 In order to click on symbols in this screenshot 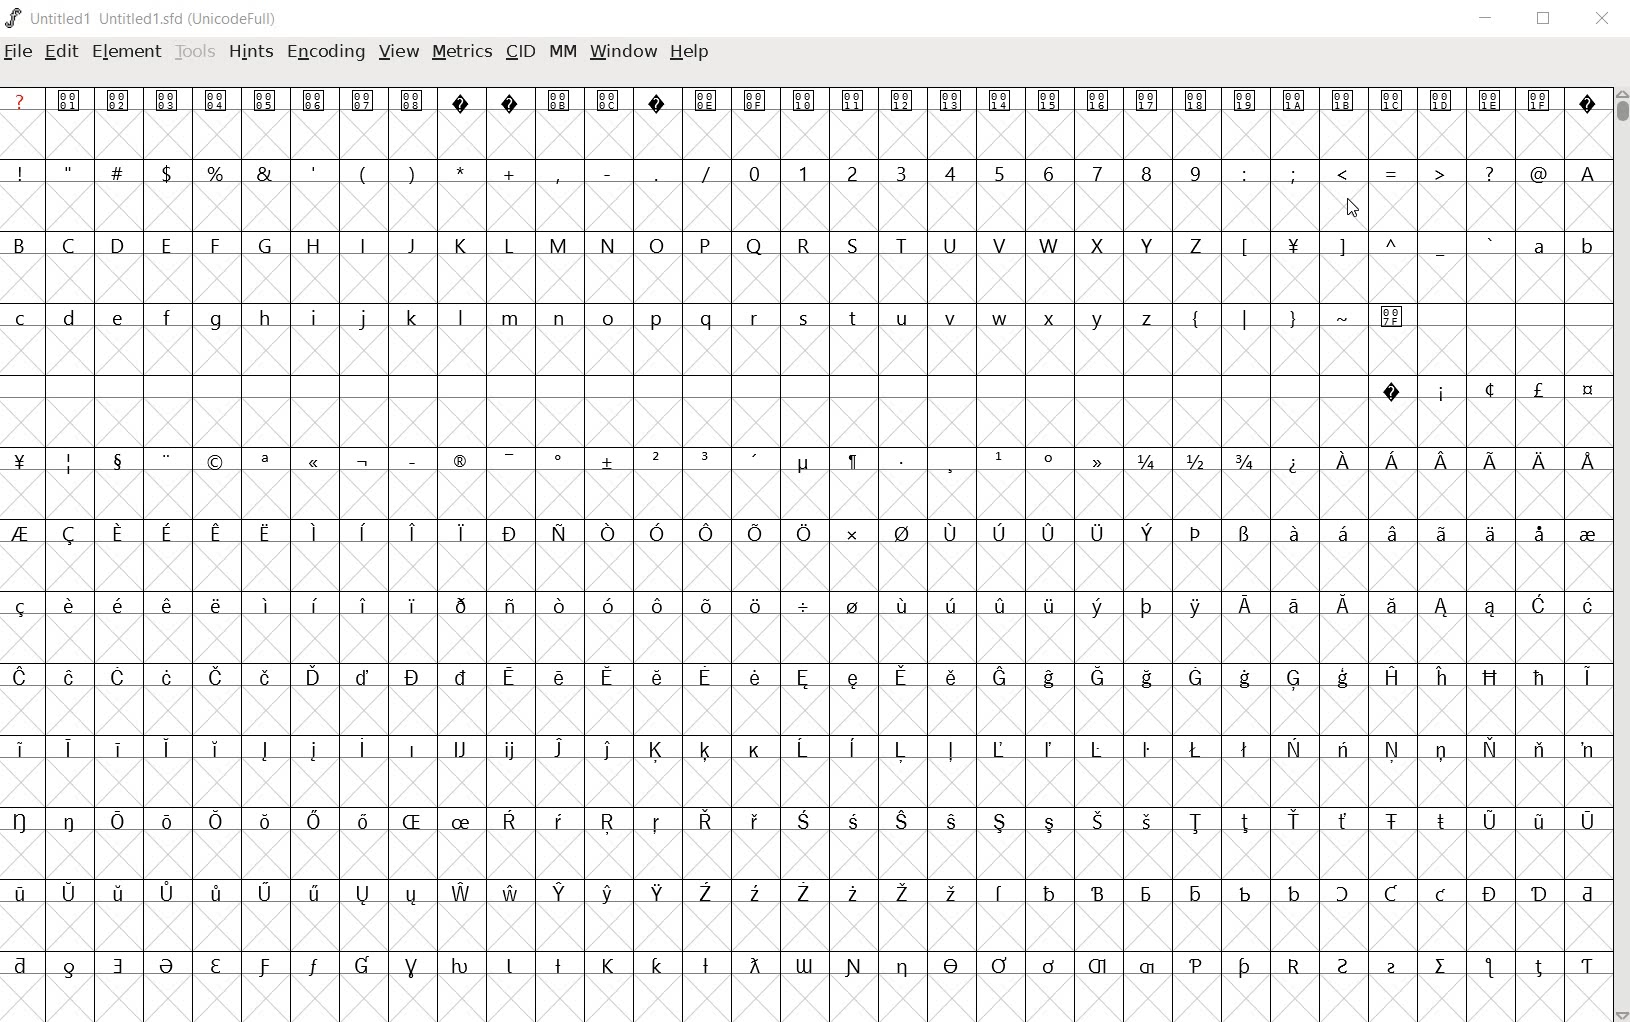, I will do `click(364, 172)`.